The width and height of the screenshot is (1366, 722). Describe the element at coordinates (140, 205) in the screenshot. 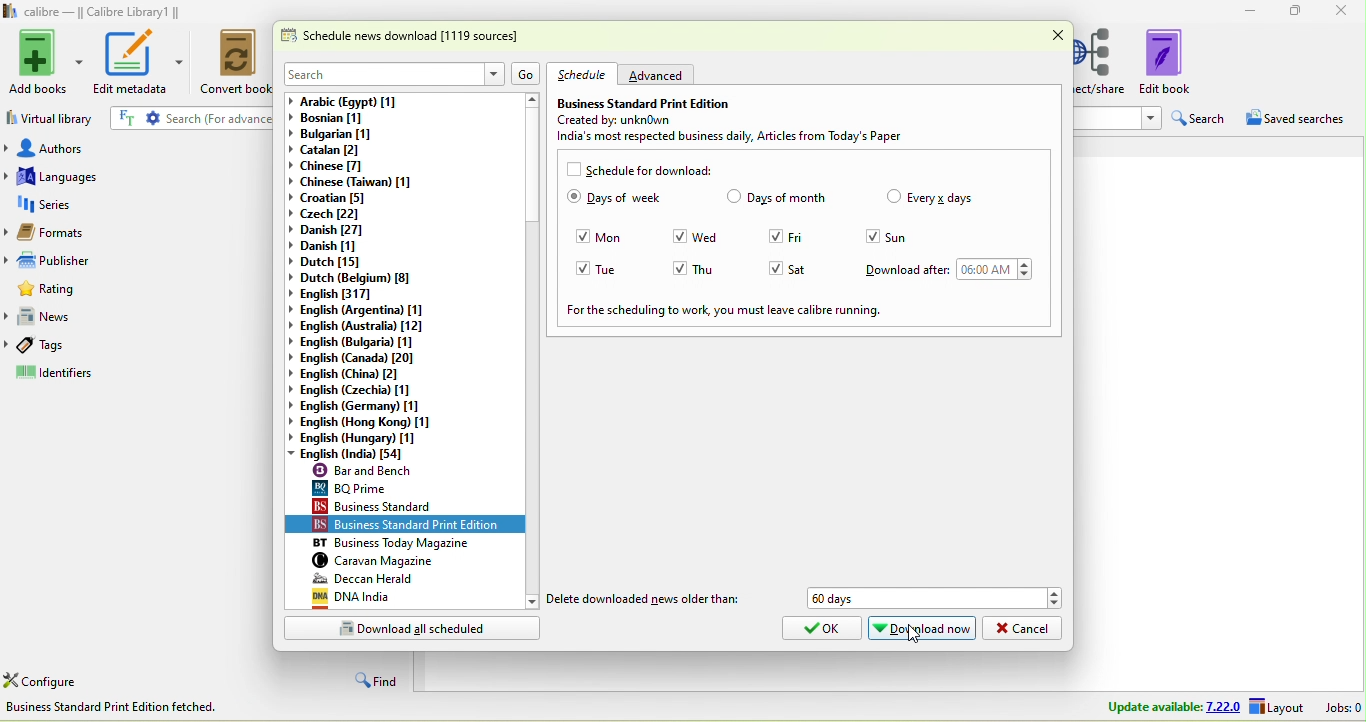

I see `series` at that location.